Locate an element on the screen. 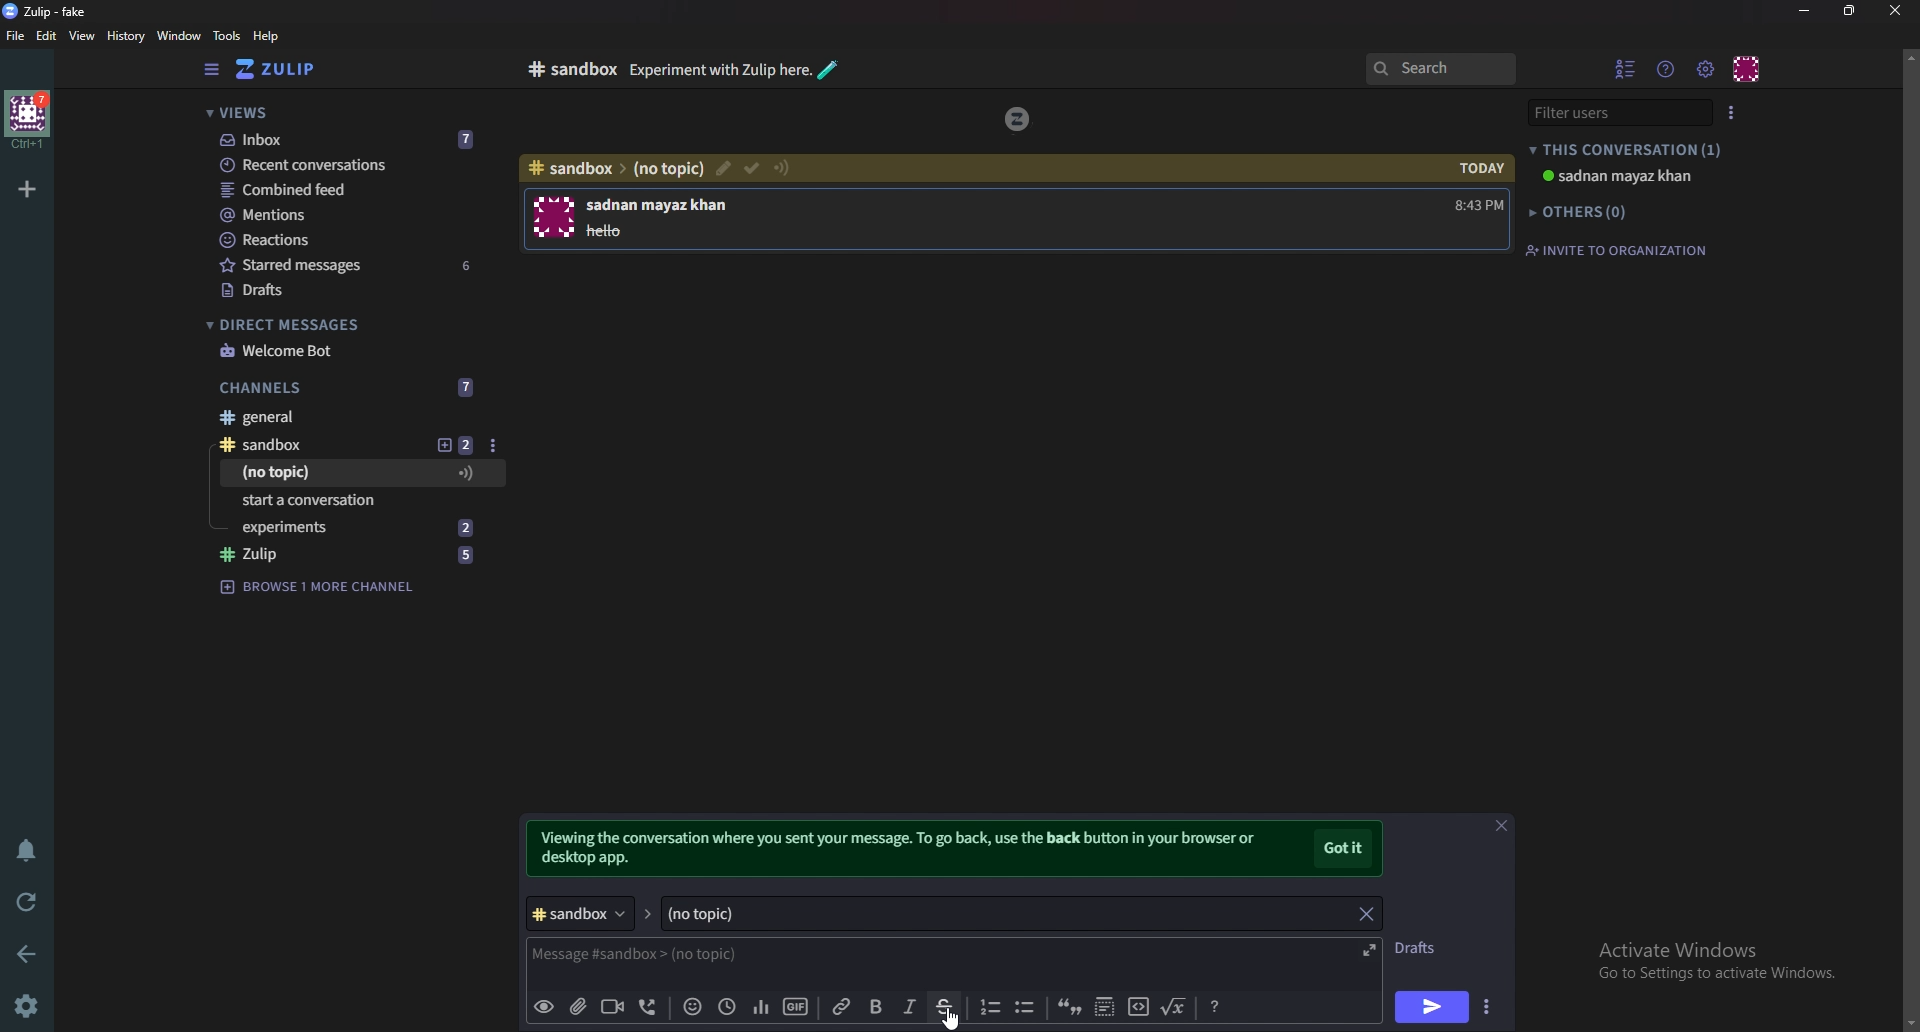 This screenshot has width=1920, height=1032. Hide user list is located at coordinates (1626, 67).